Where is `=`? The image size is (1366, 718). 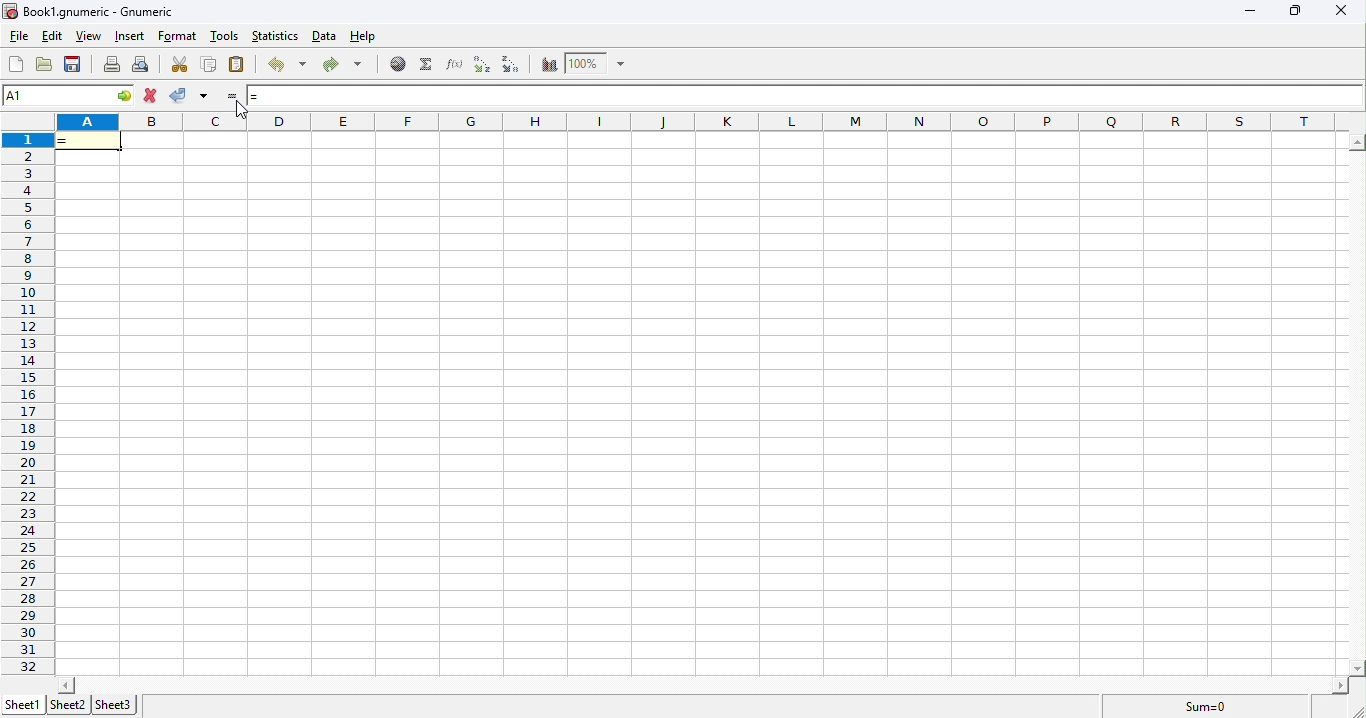
= is located at coordinates (247, 97).